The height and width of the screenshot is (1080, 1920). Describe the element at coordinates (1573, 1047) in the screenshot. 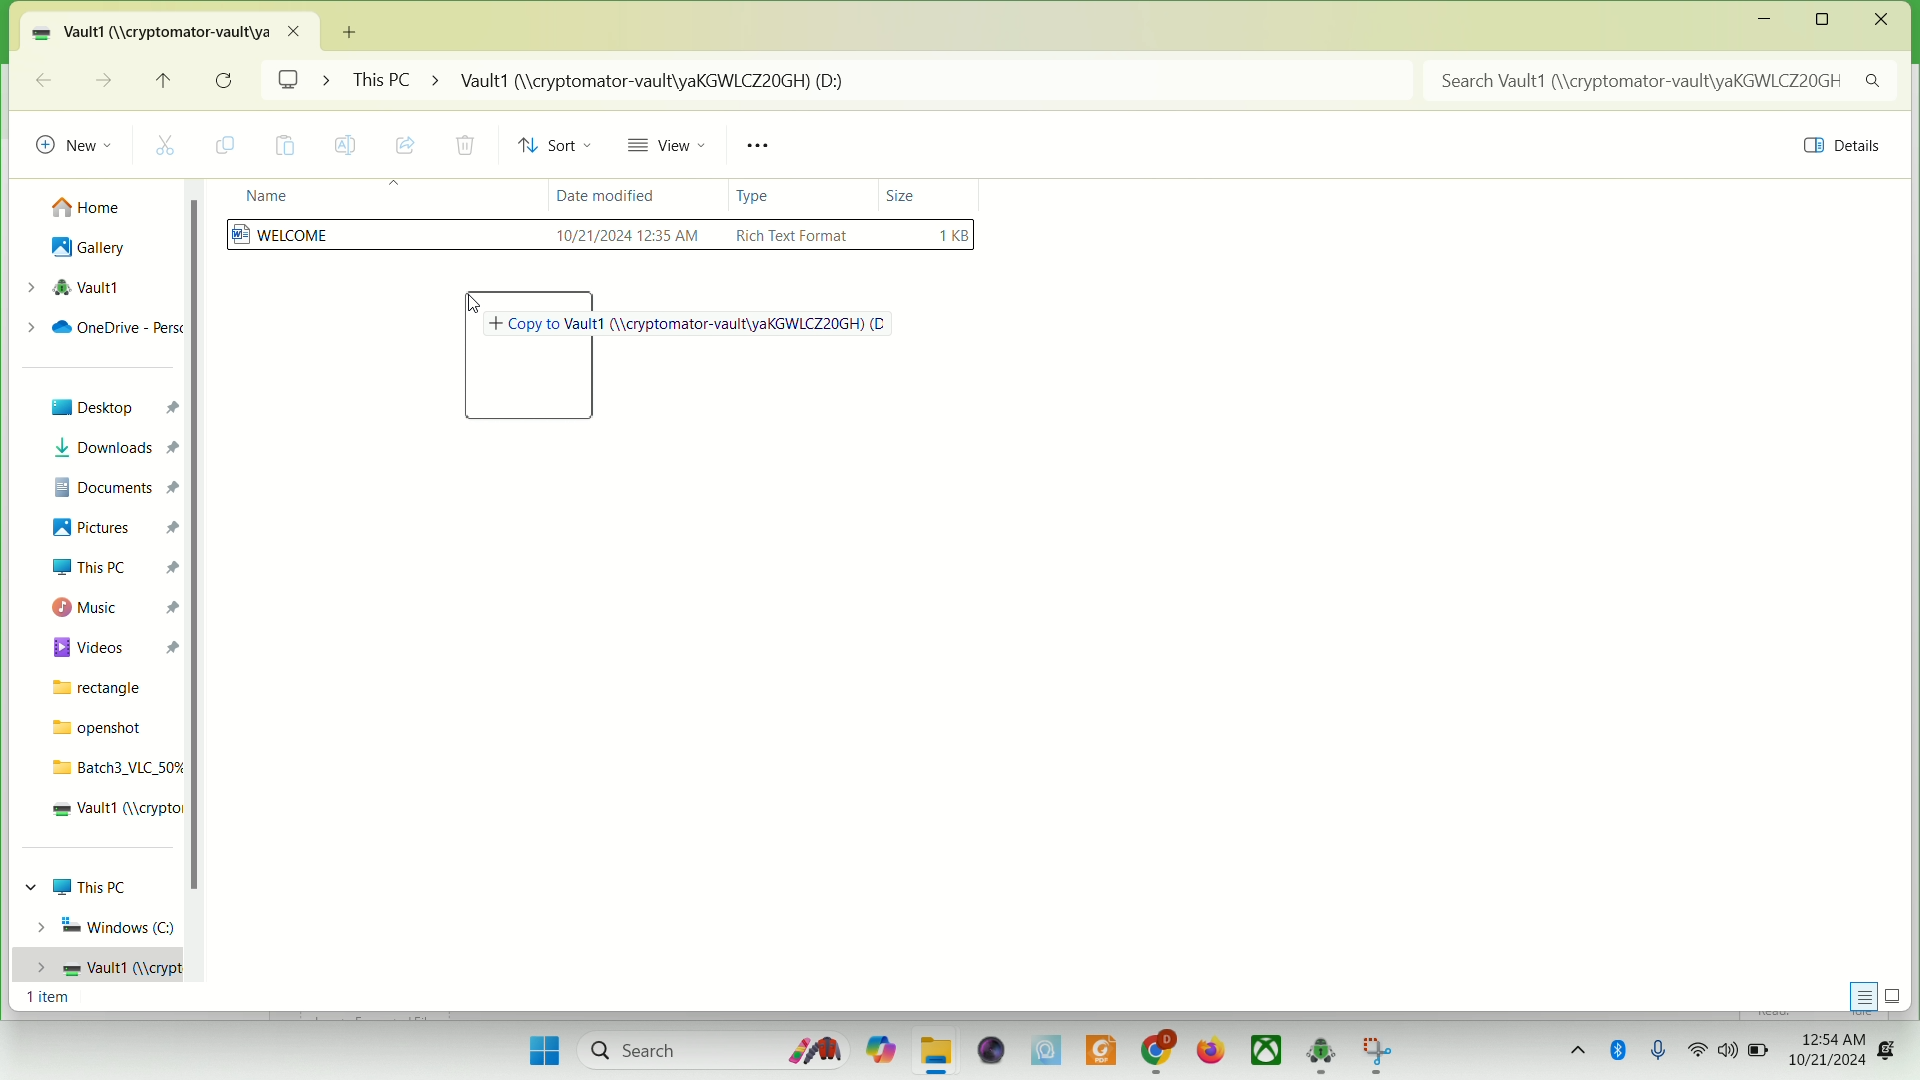

I see `show hidden icons` at that location.